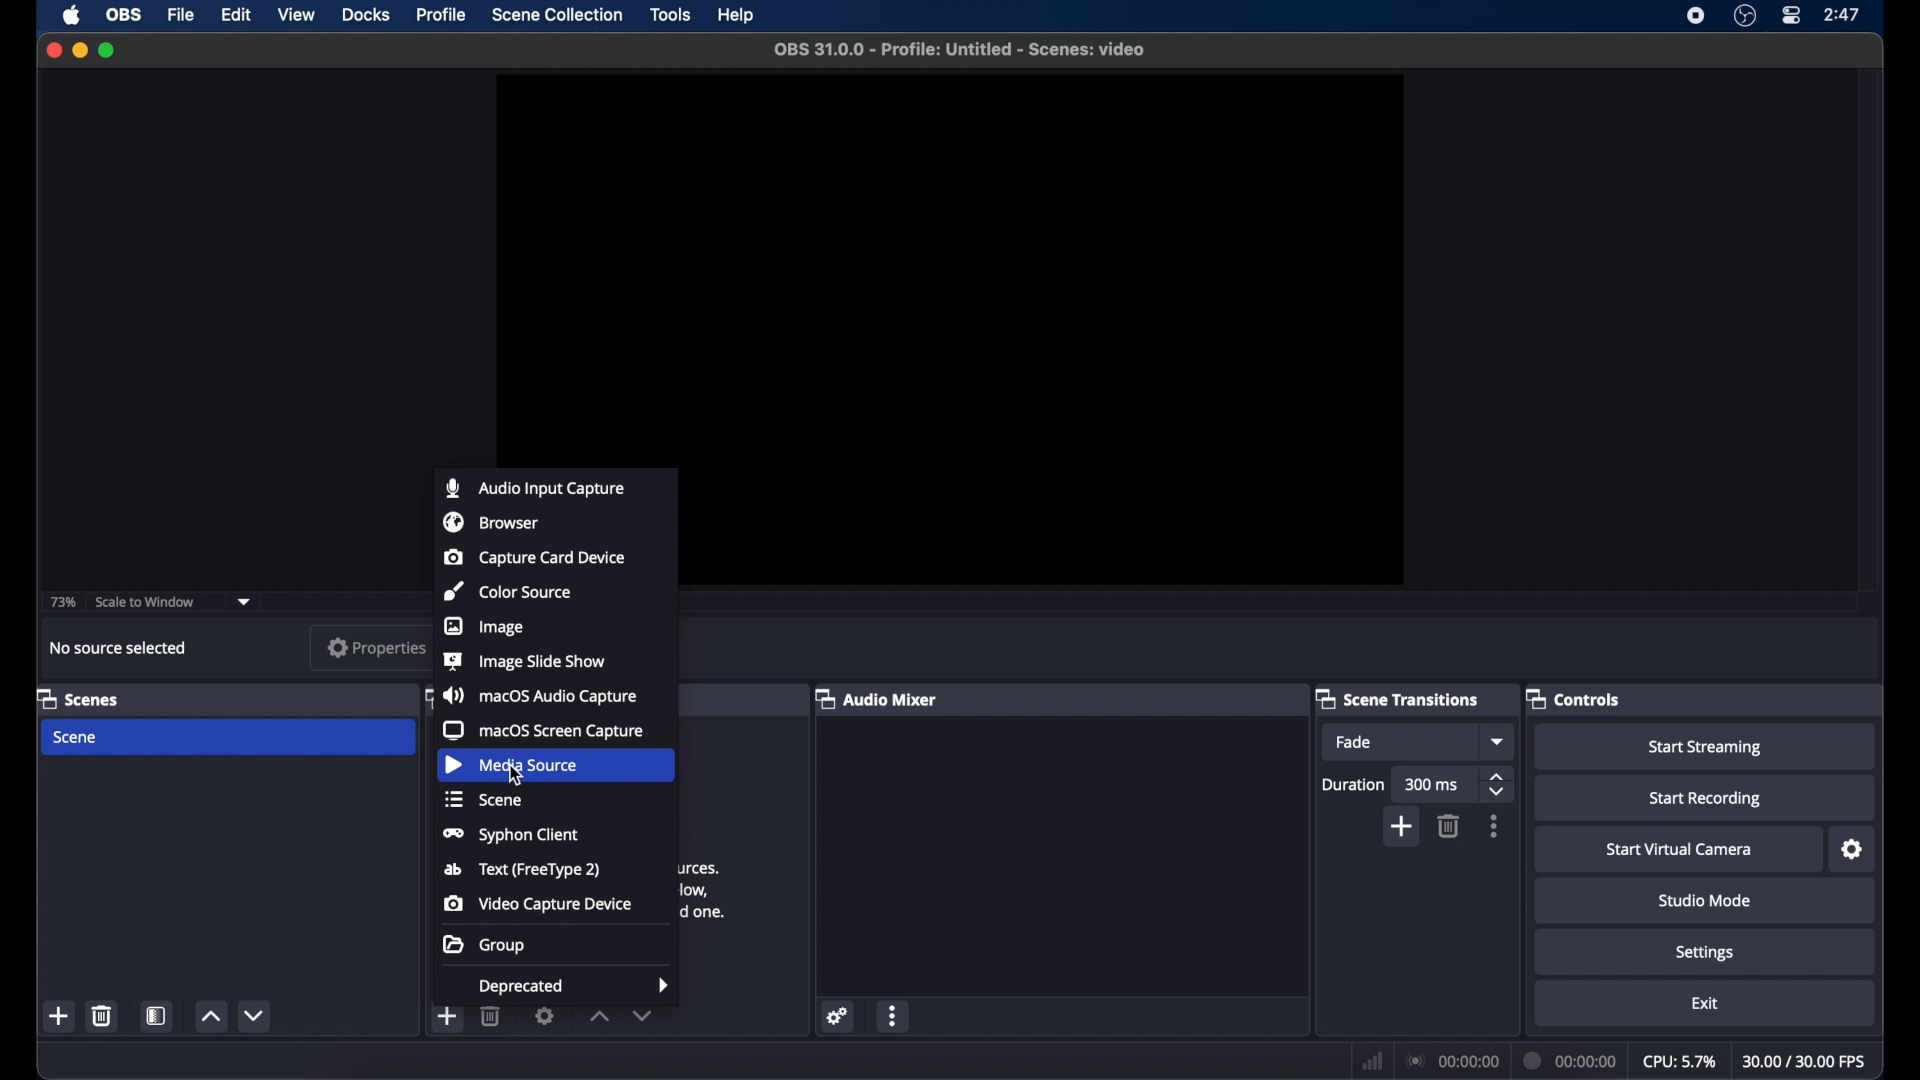 The width and height of the screenshot is (1920, 1080). Describe the element at coordinates (1571, 1060) in the screenshot. I see `duration` at that location.